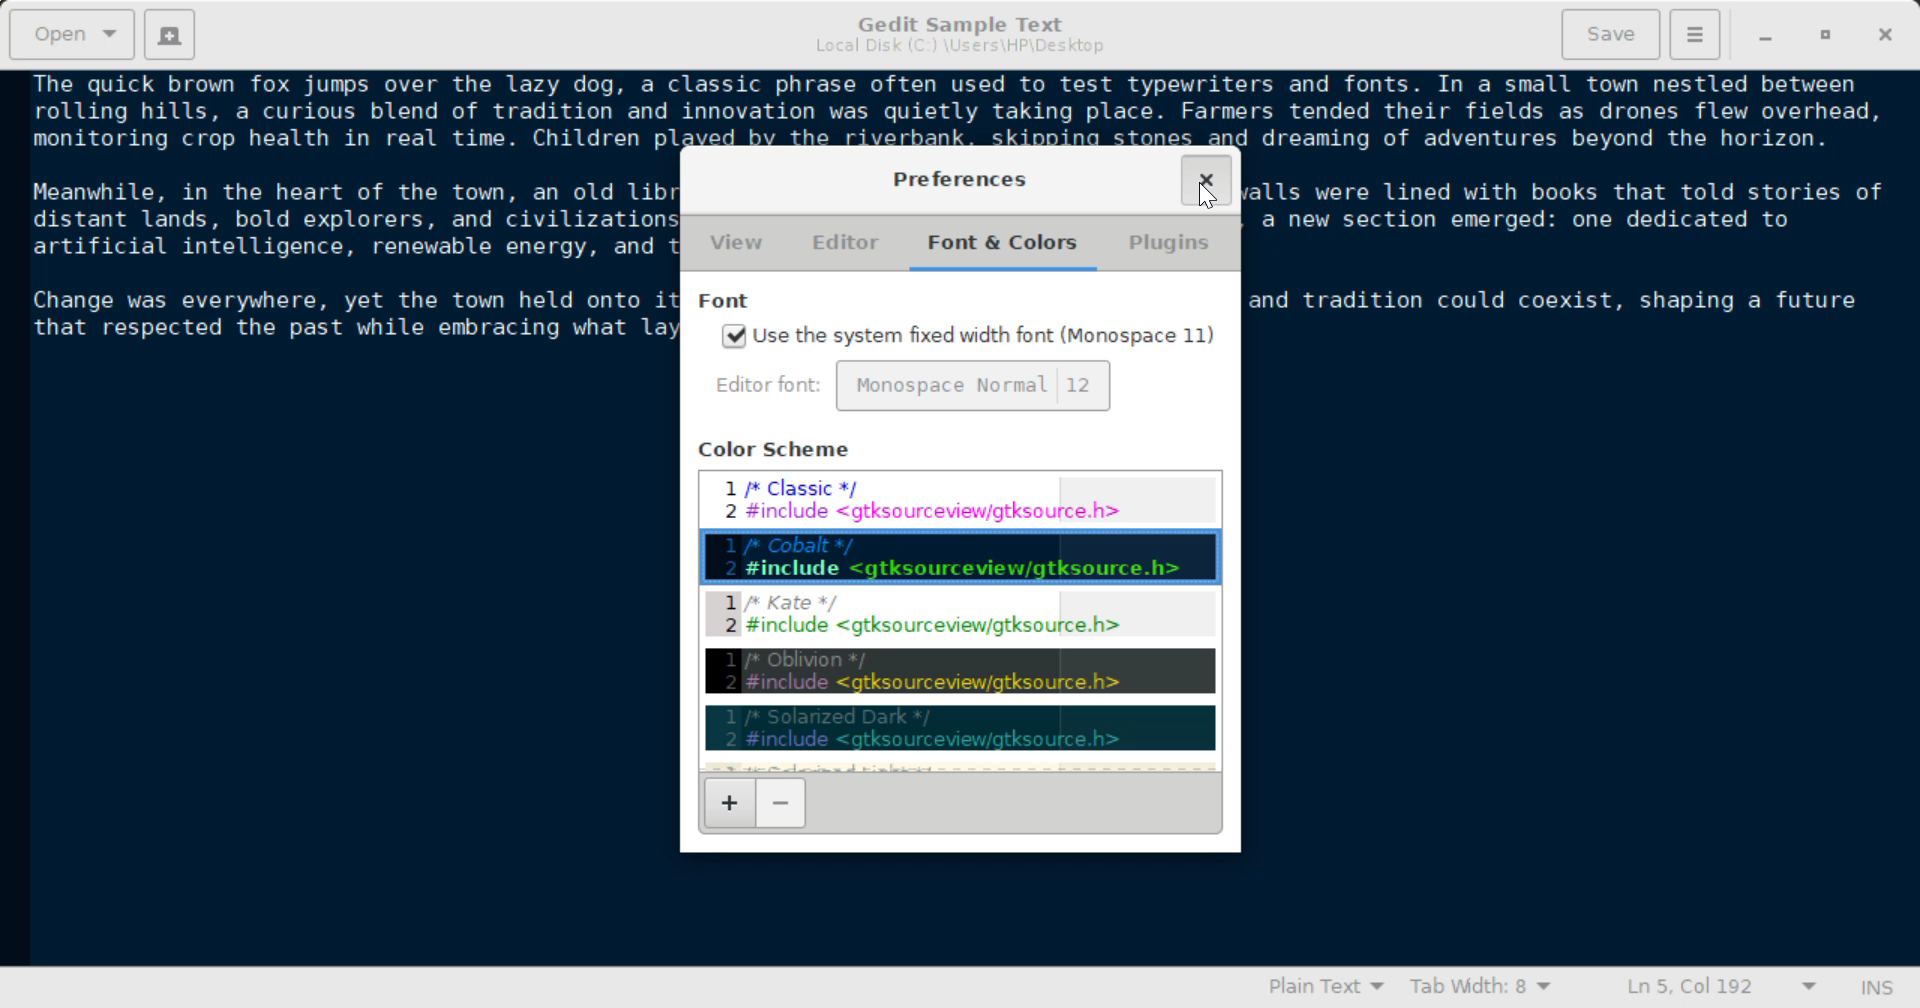  Describe the element at coordinates (959, 618) in the screenshot. I see `Kate Scheme` at that location.